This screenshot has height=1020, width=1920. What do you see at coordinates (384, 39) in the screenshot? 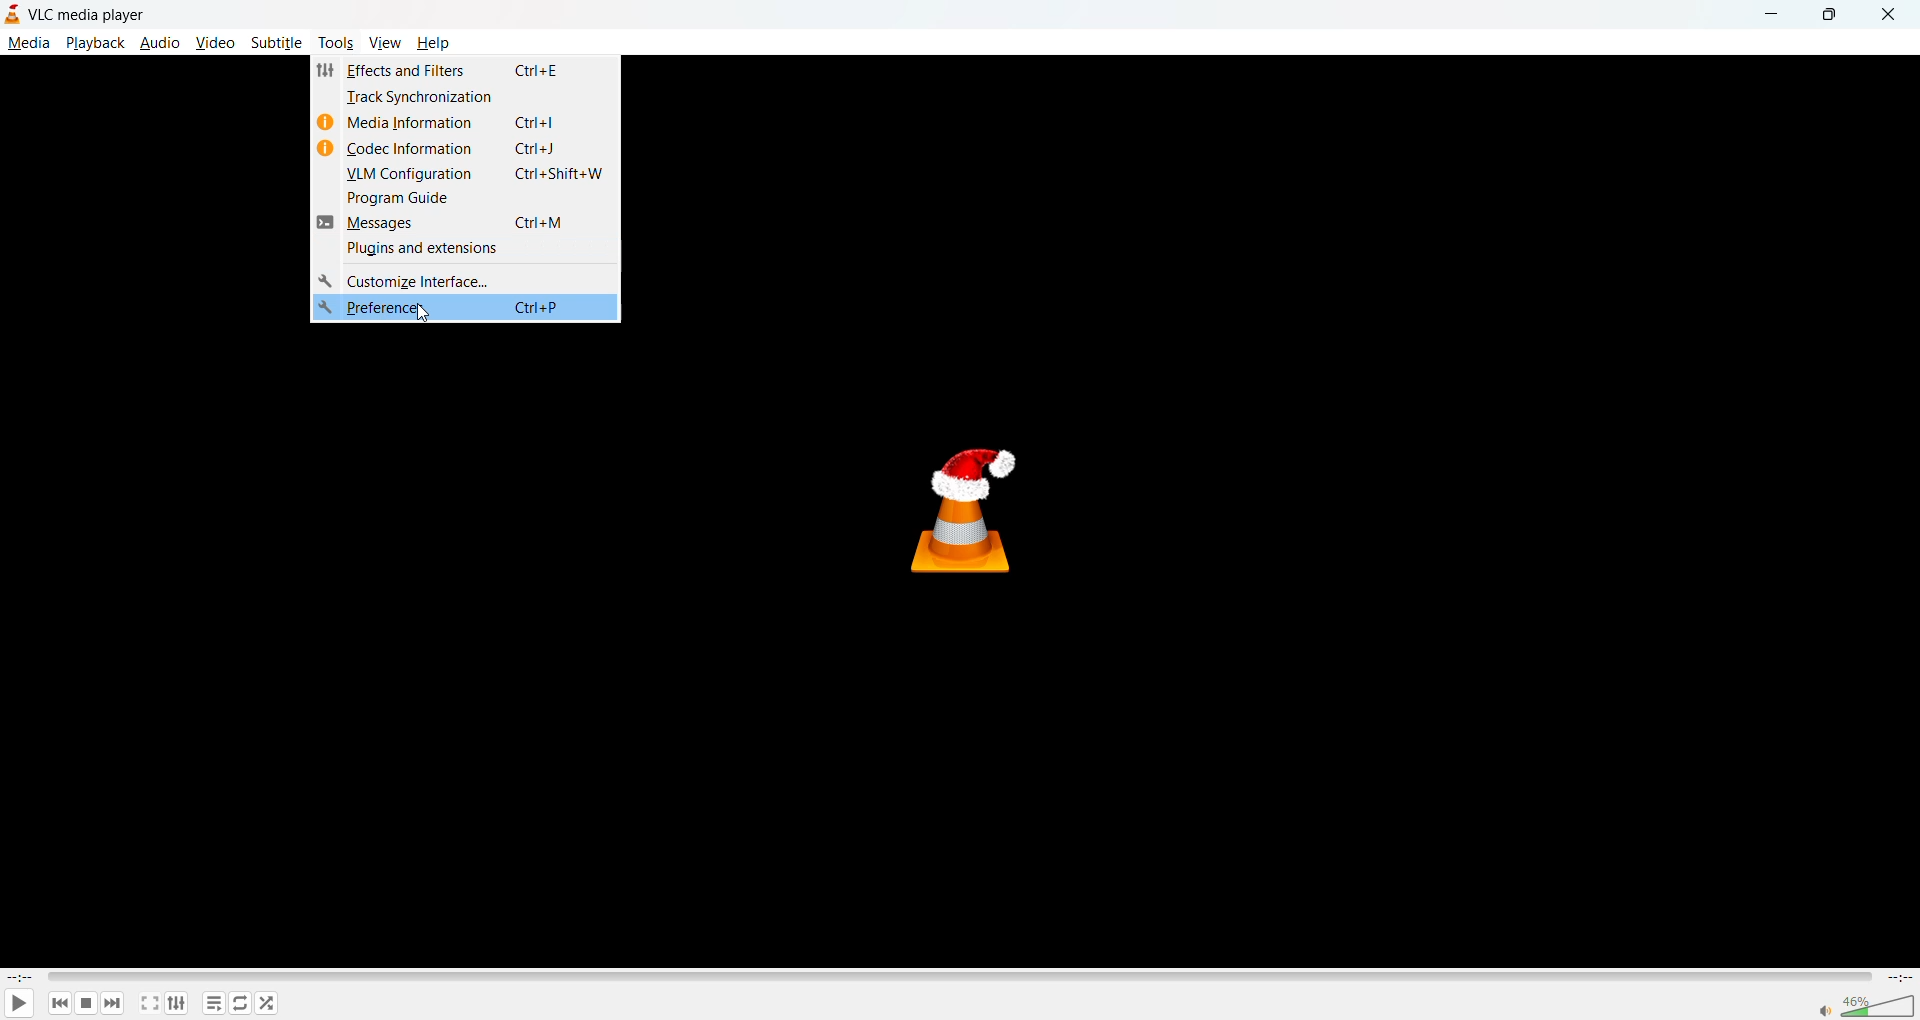
I see `view` at bounding box center [384, 39].